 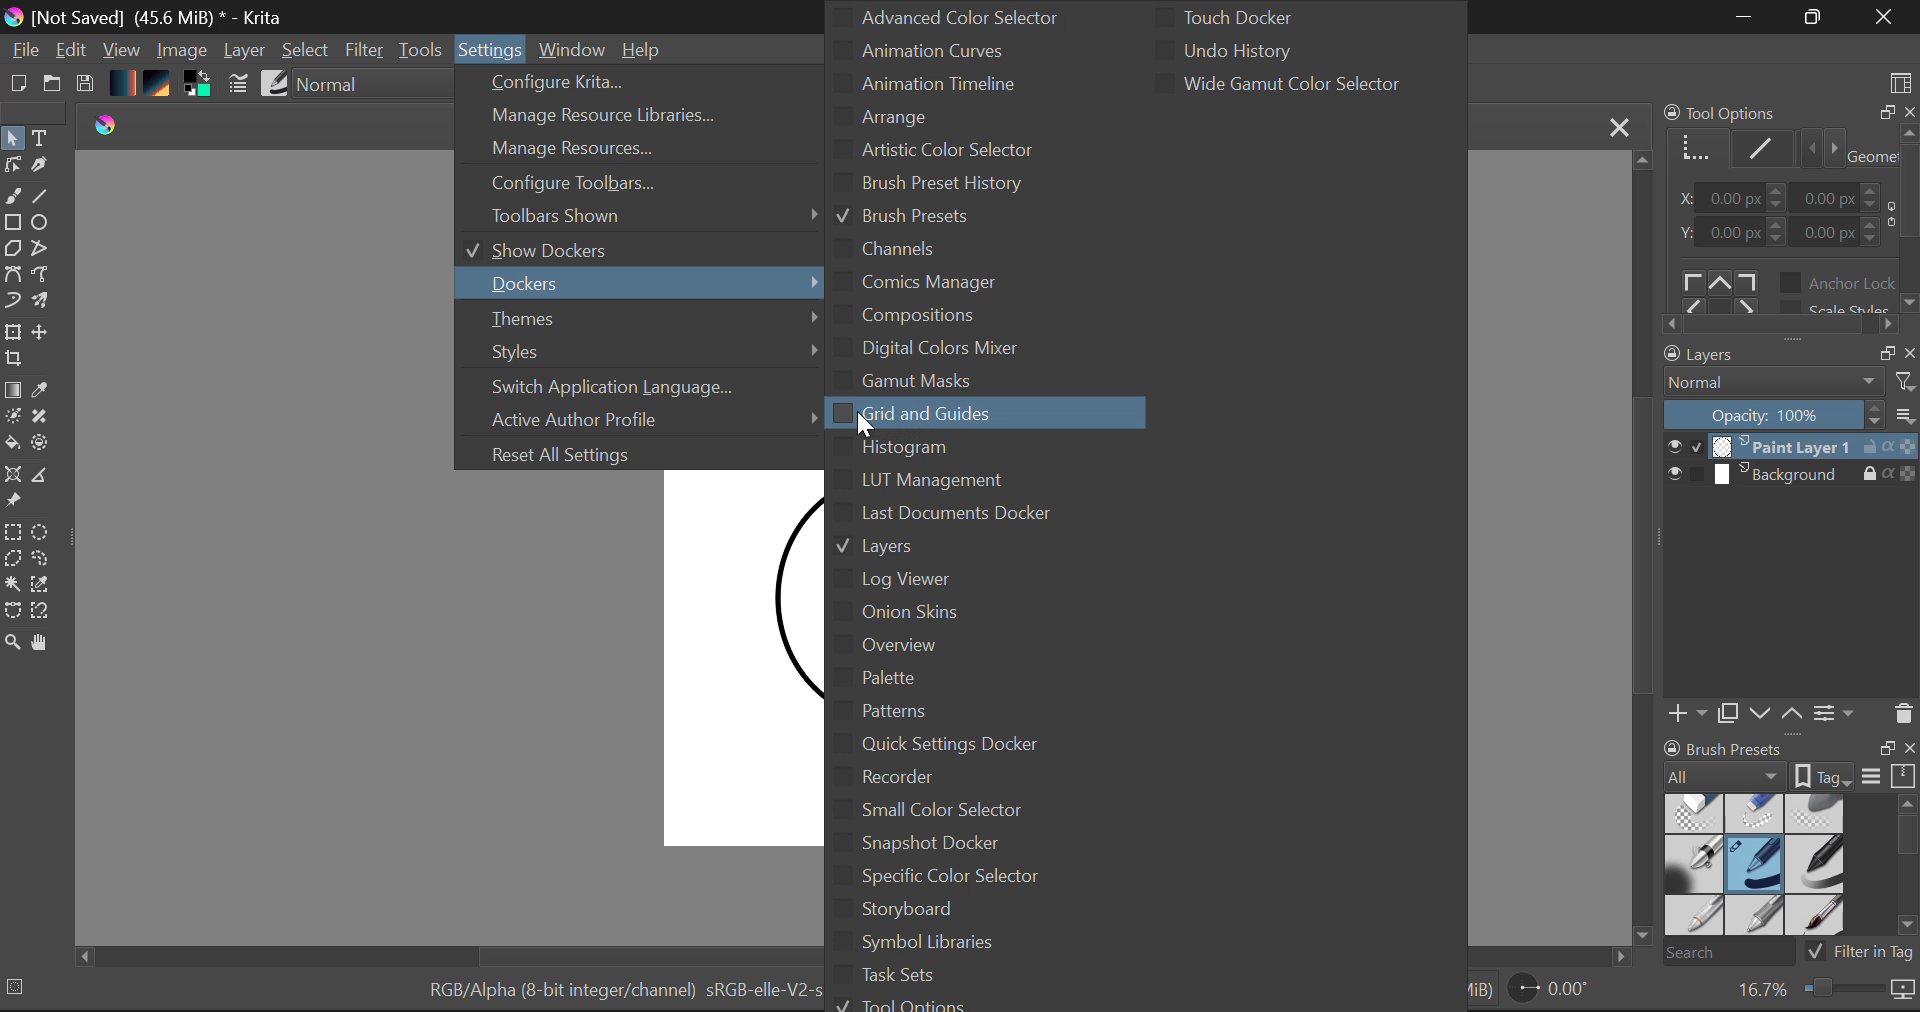 I want to click on LUT Management, so click(x=943, y=479).